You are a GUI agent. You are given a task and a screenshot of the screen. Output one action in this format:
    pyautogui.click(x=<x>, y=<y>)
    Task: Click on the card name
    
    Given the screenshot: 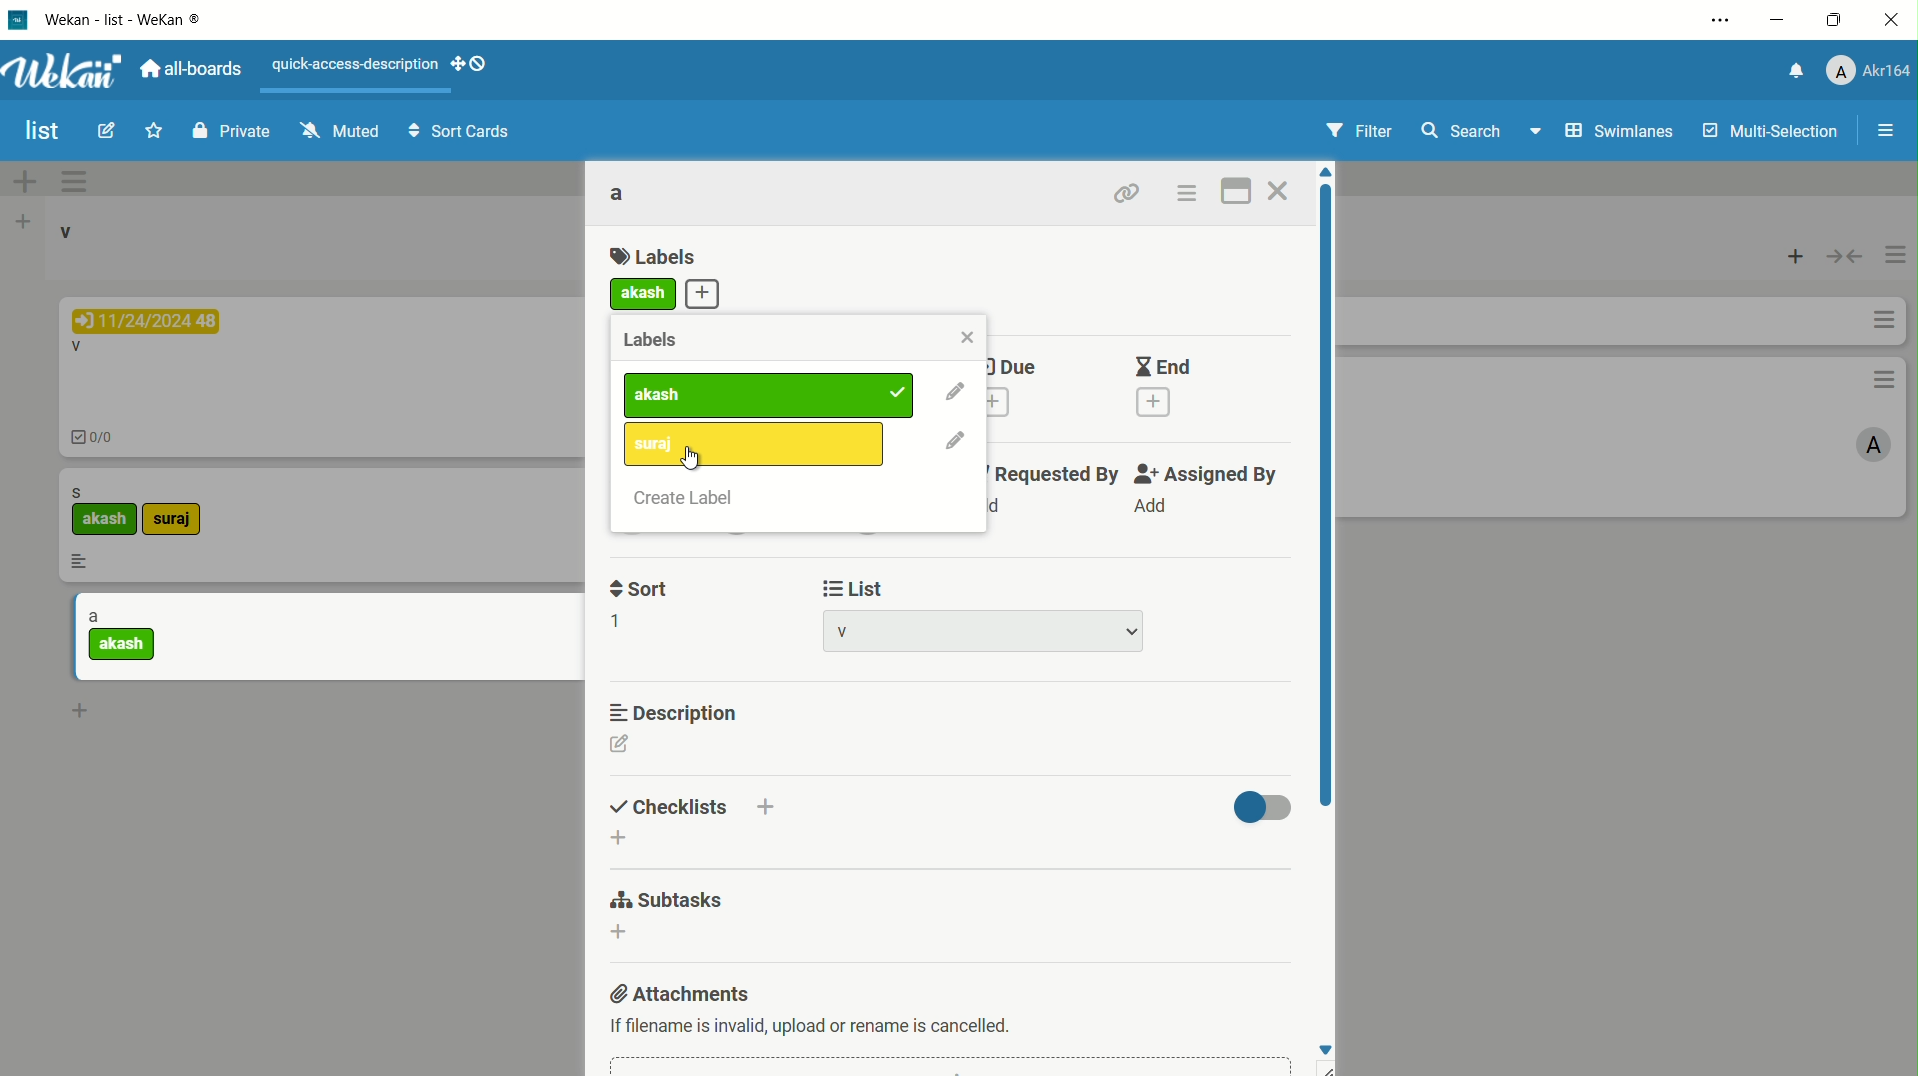 What is the action you would take?
    pyautogui.click(x=619, y=195)
    